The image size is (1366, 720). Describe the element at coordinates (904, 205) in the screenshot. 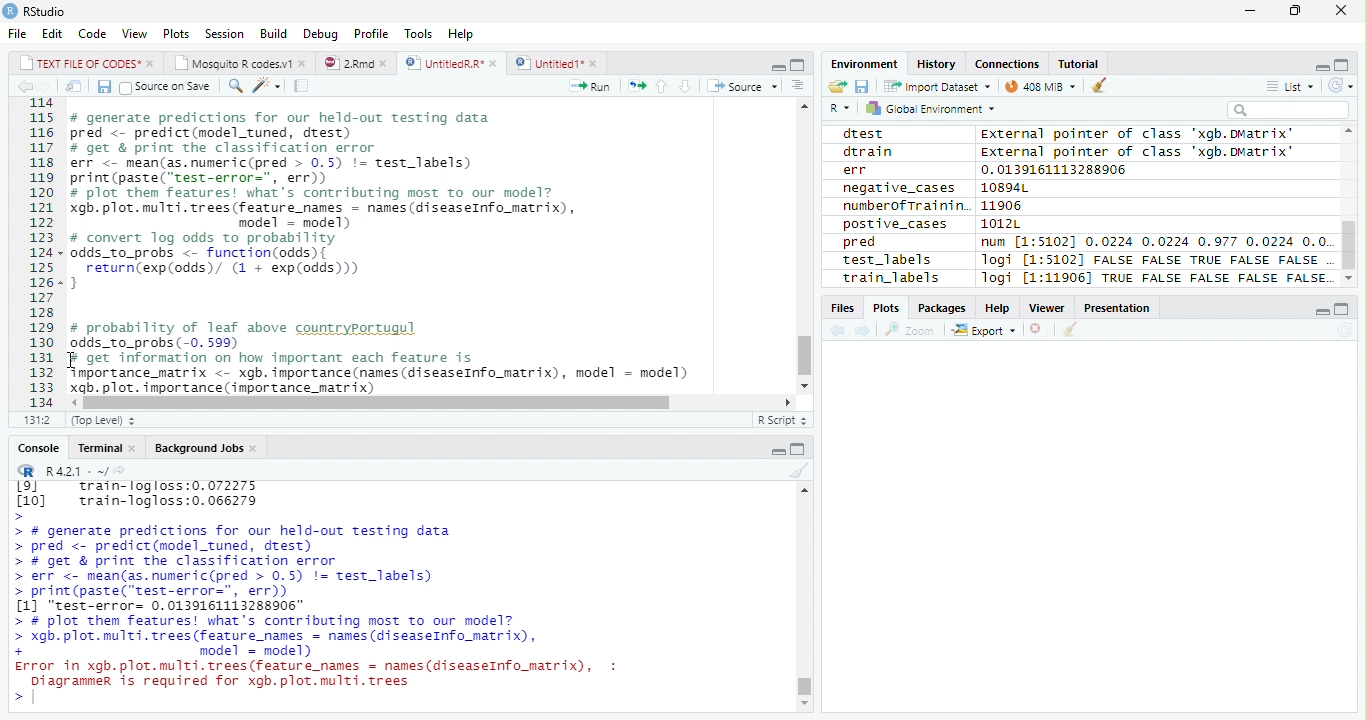

I see `numberofTrainin.` at that location.